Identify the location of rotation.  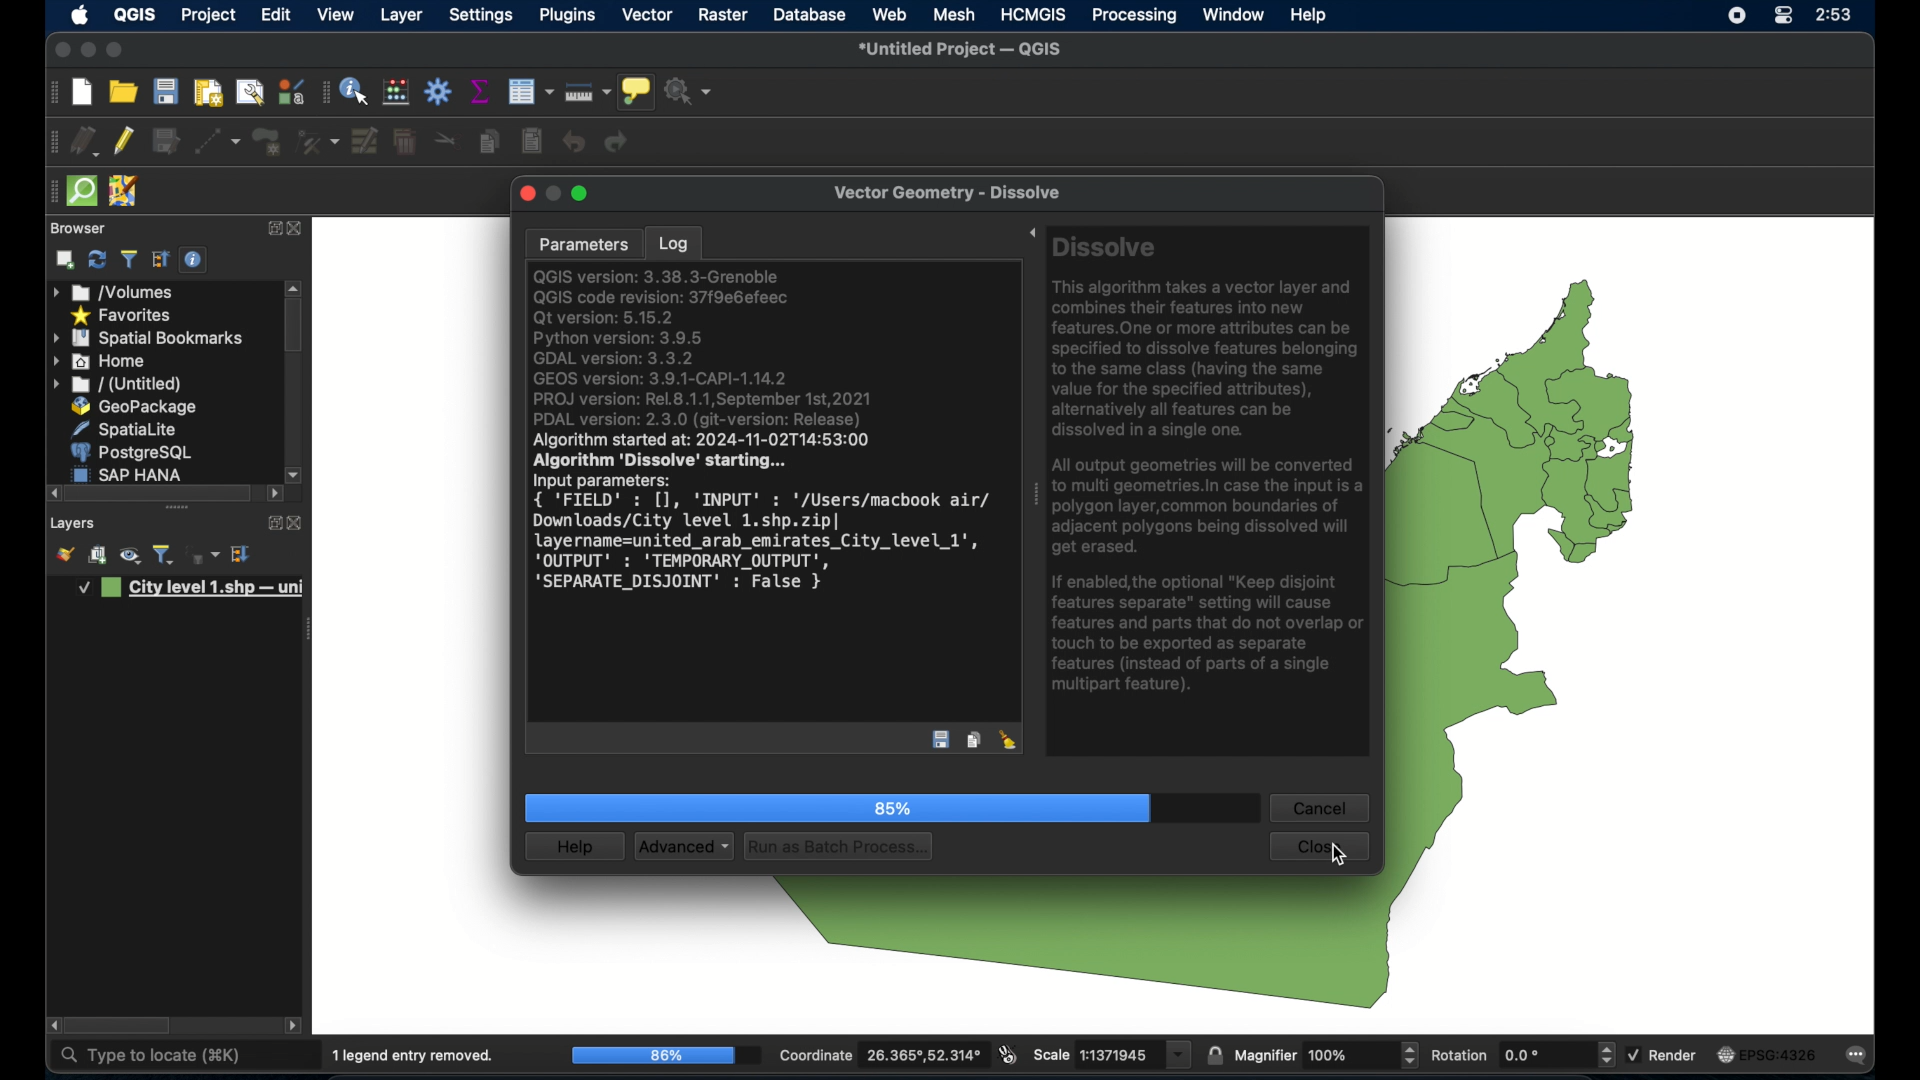
(1521, 1055).